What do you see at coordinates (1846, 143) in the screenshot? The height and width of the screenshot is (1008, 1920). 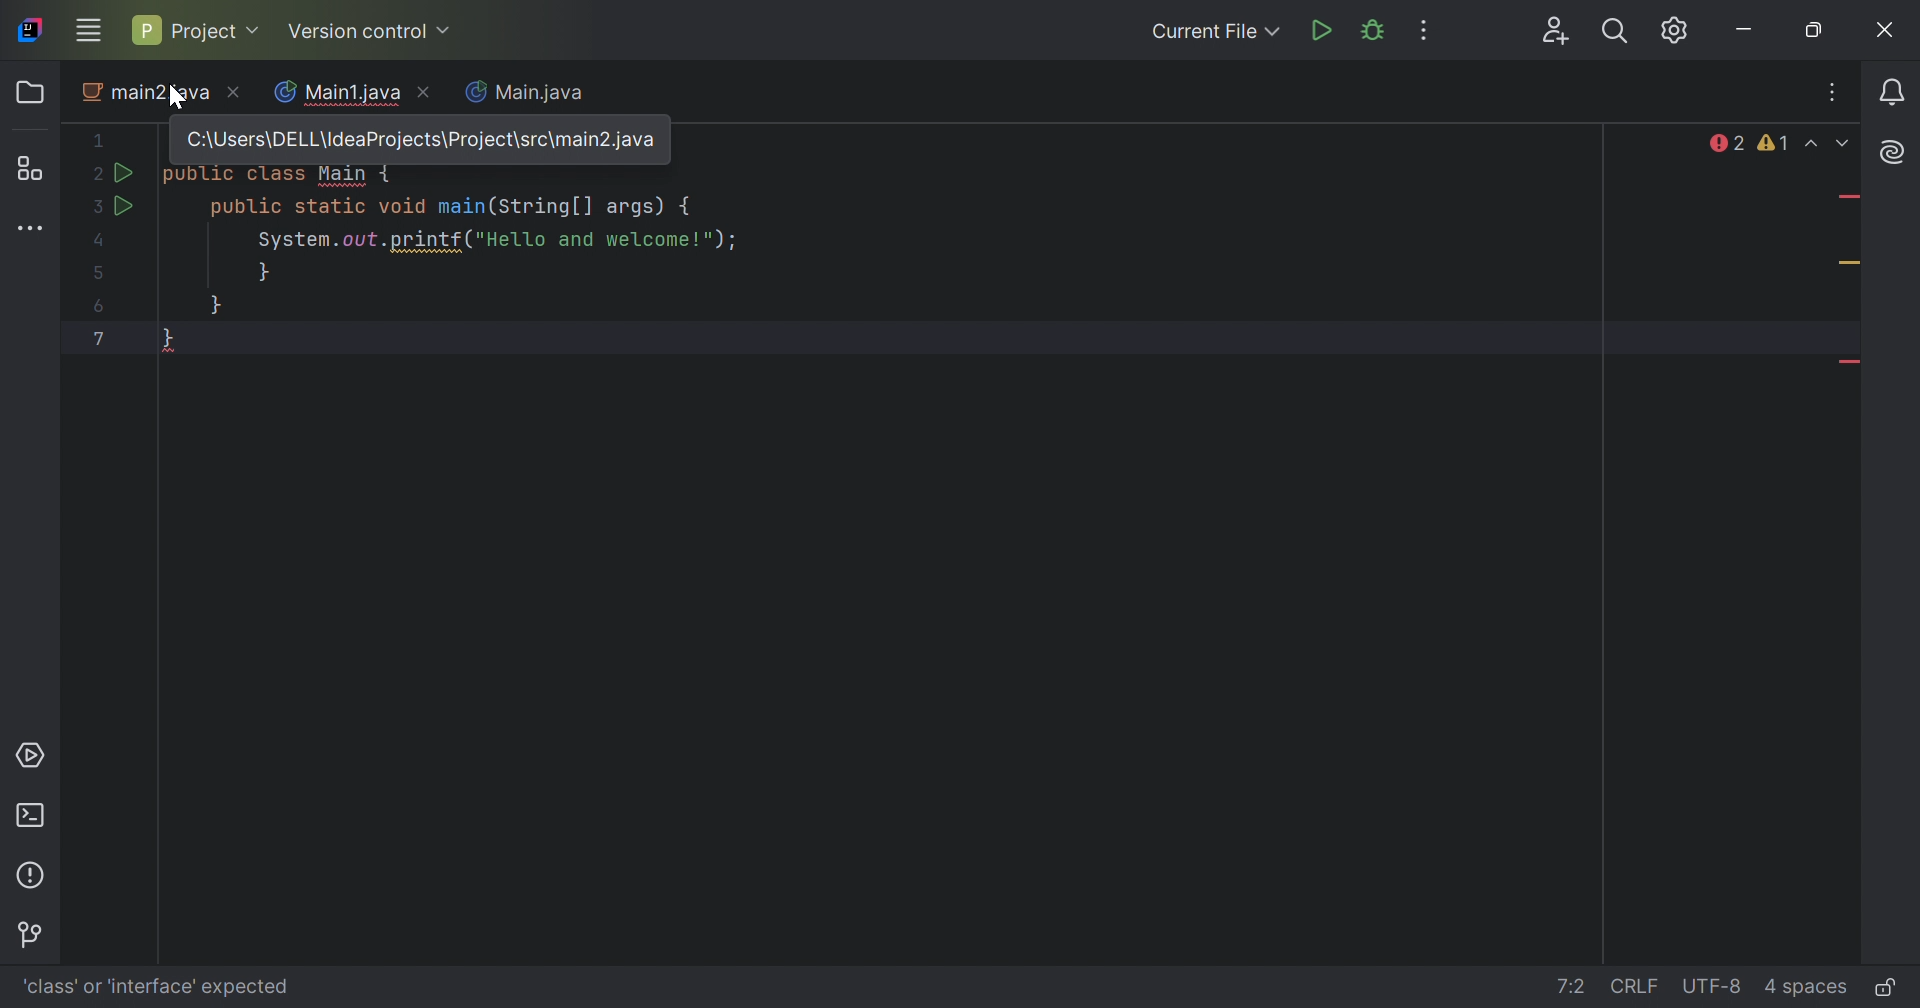 I see `Next Highlighted Error` at bounding box center [1846, 143].